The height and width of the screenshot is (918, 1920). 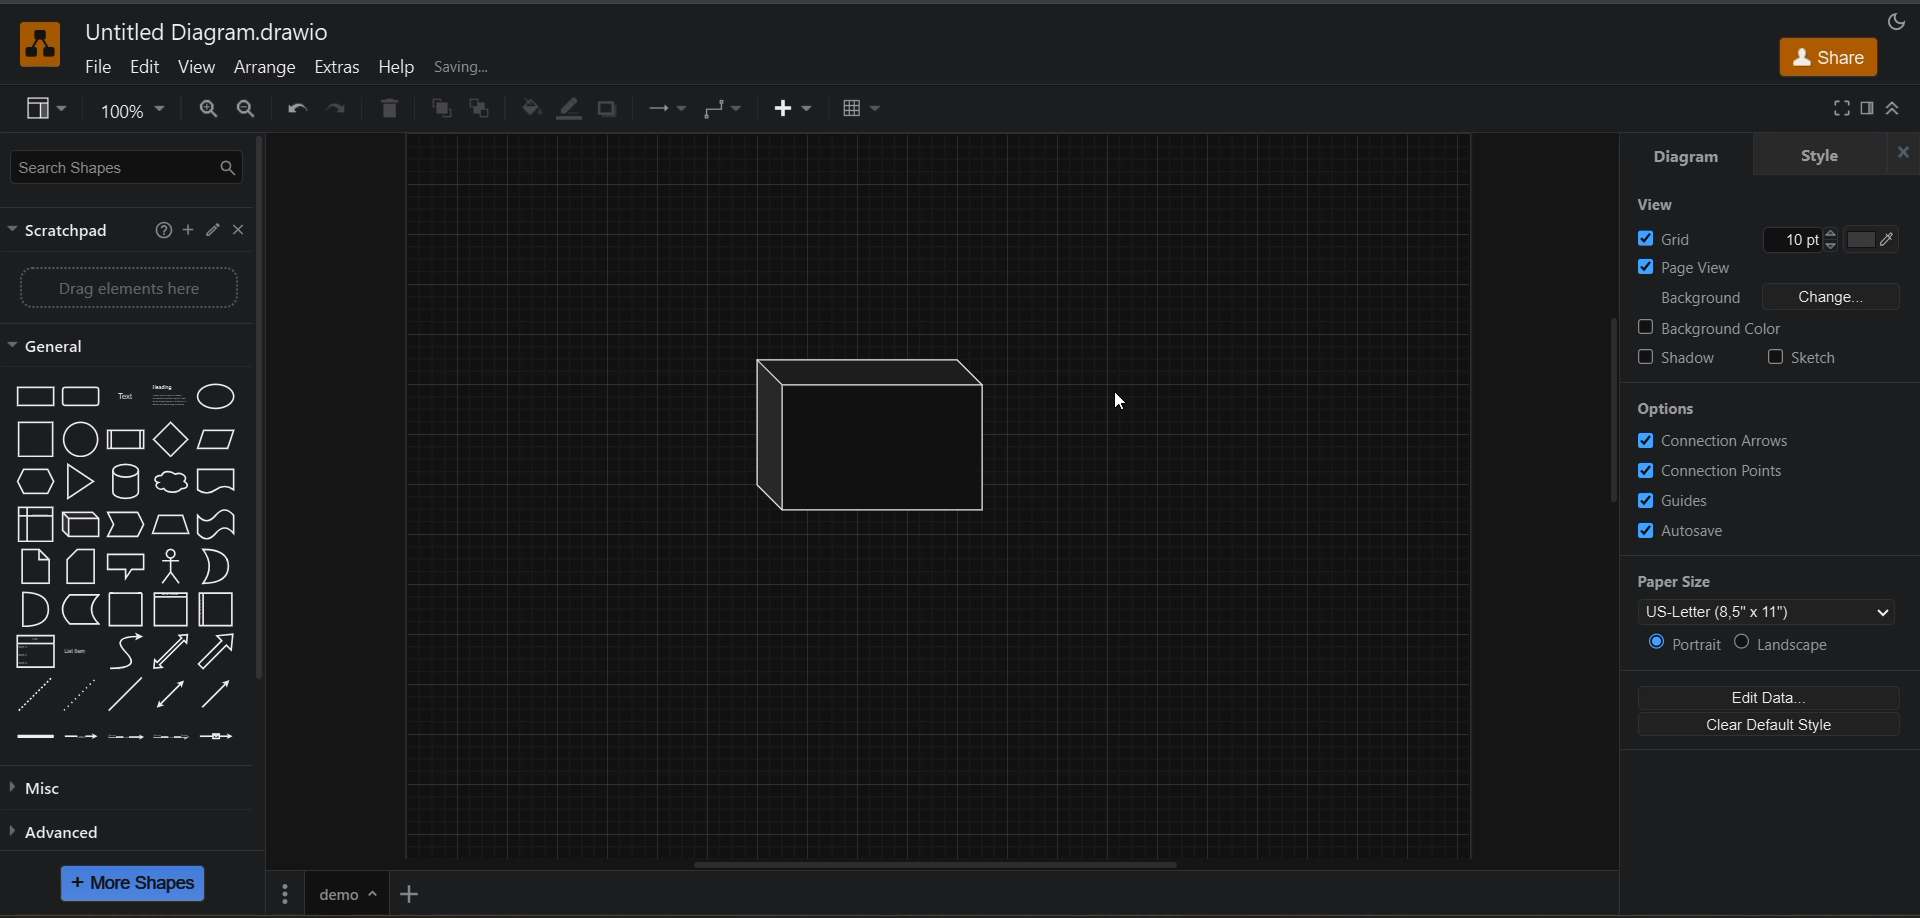 What do you see at coordinates (133, 883) in the screenshot?
I see `more shapes` at bounding box center [133, 883].